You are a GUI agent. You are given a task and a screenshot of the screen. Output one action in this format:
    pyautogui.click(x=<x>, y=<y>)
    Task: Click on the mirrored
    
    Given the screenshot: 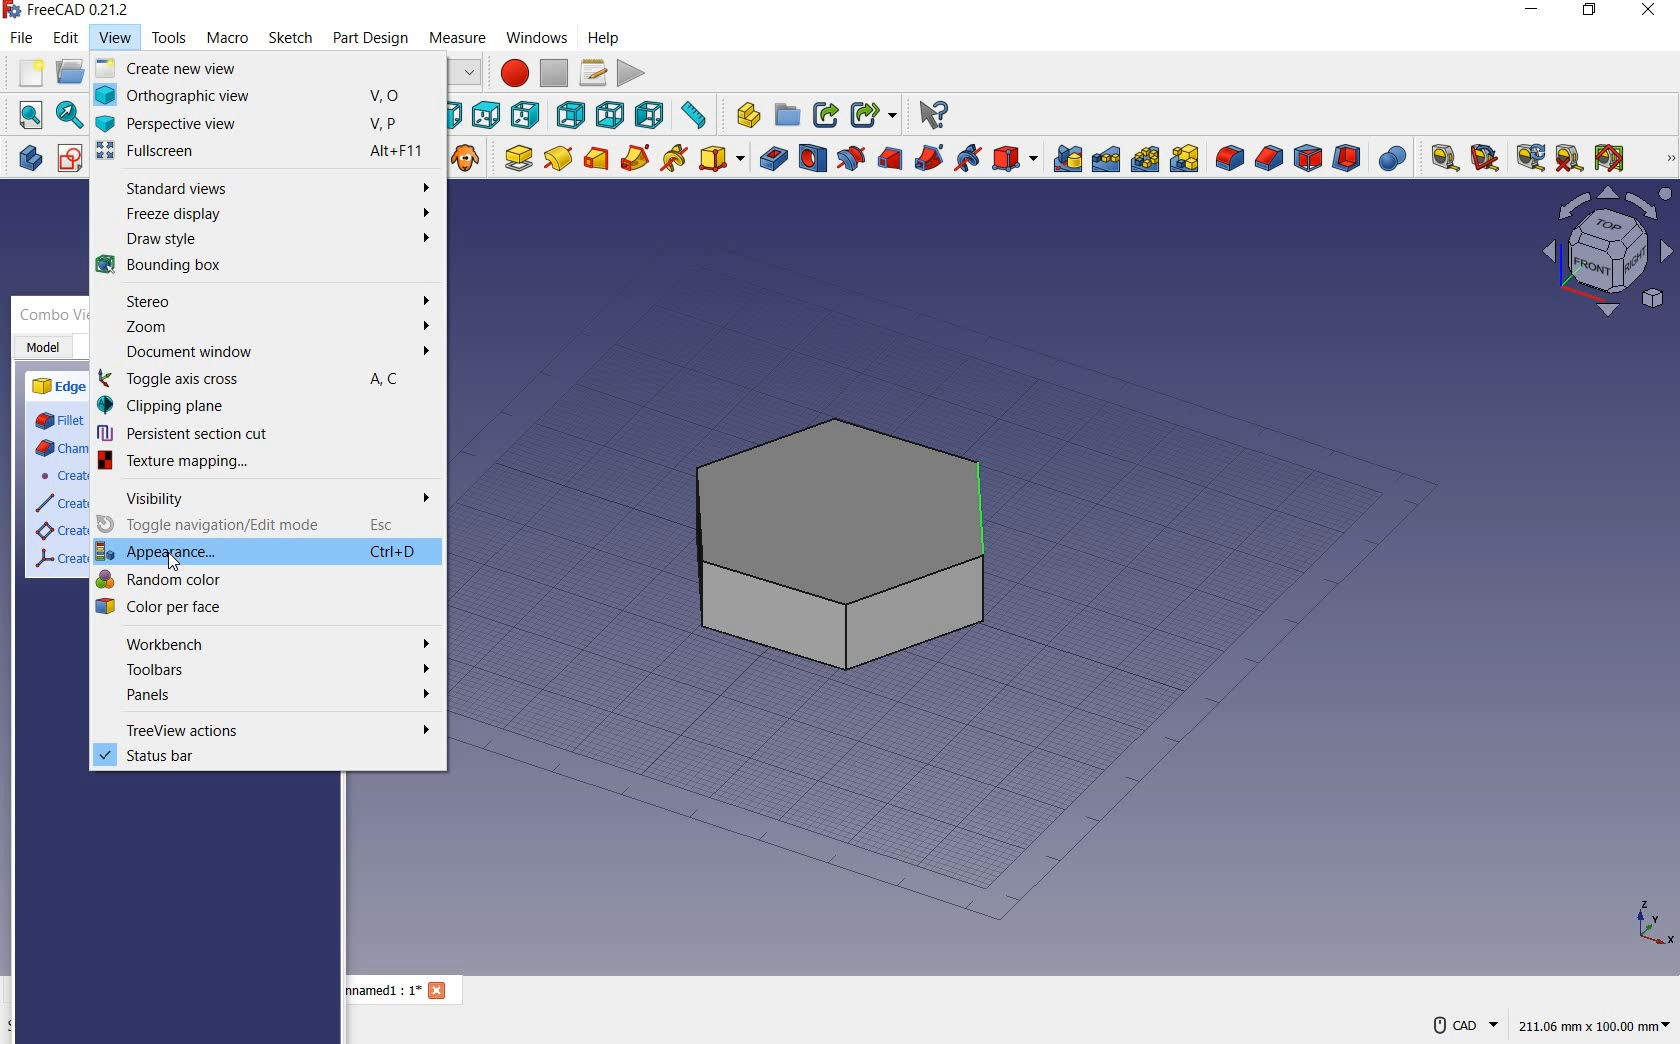 What is the action you would take?
    pyautogui.click(x=1068, y=158)
    